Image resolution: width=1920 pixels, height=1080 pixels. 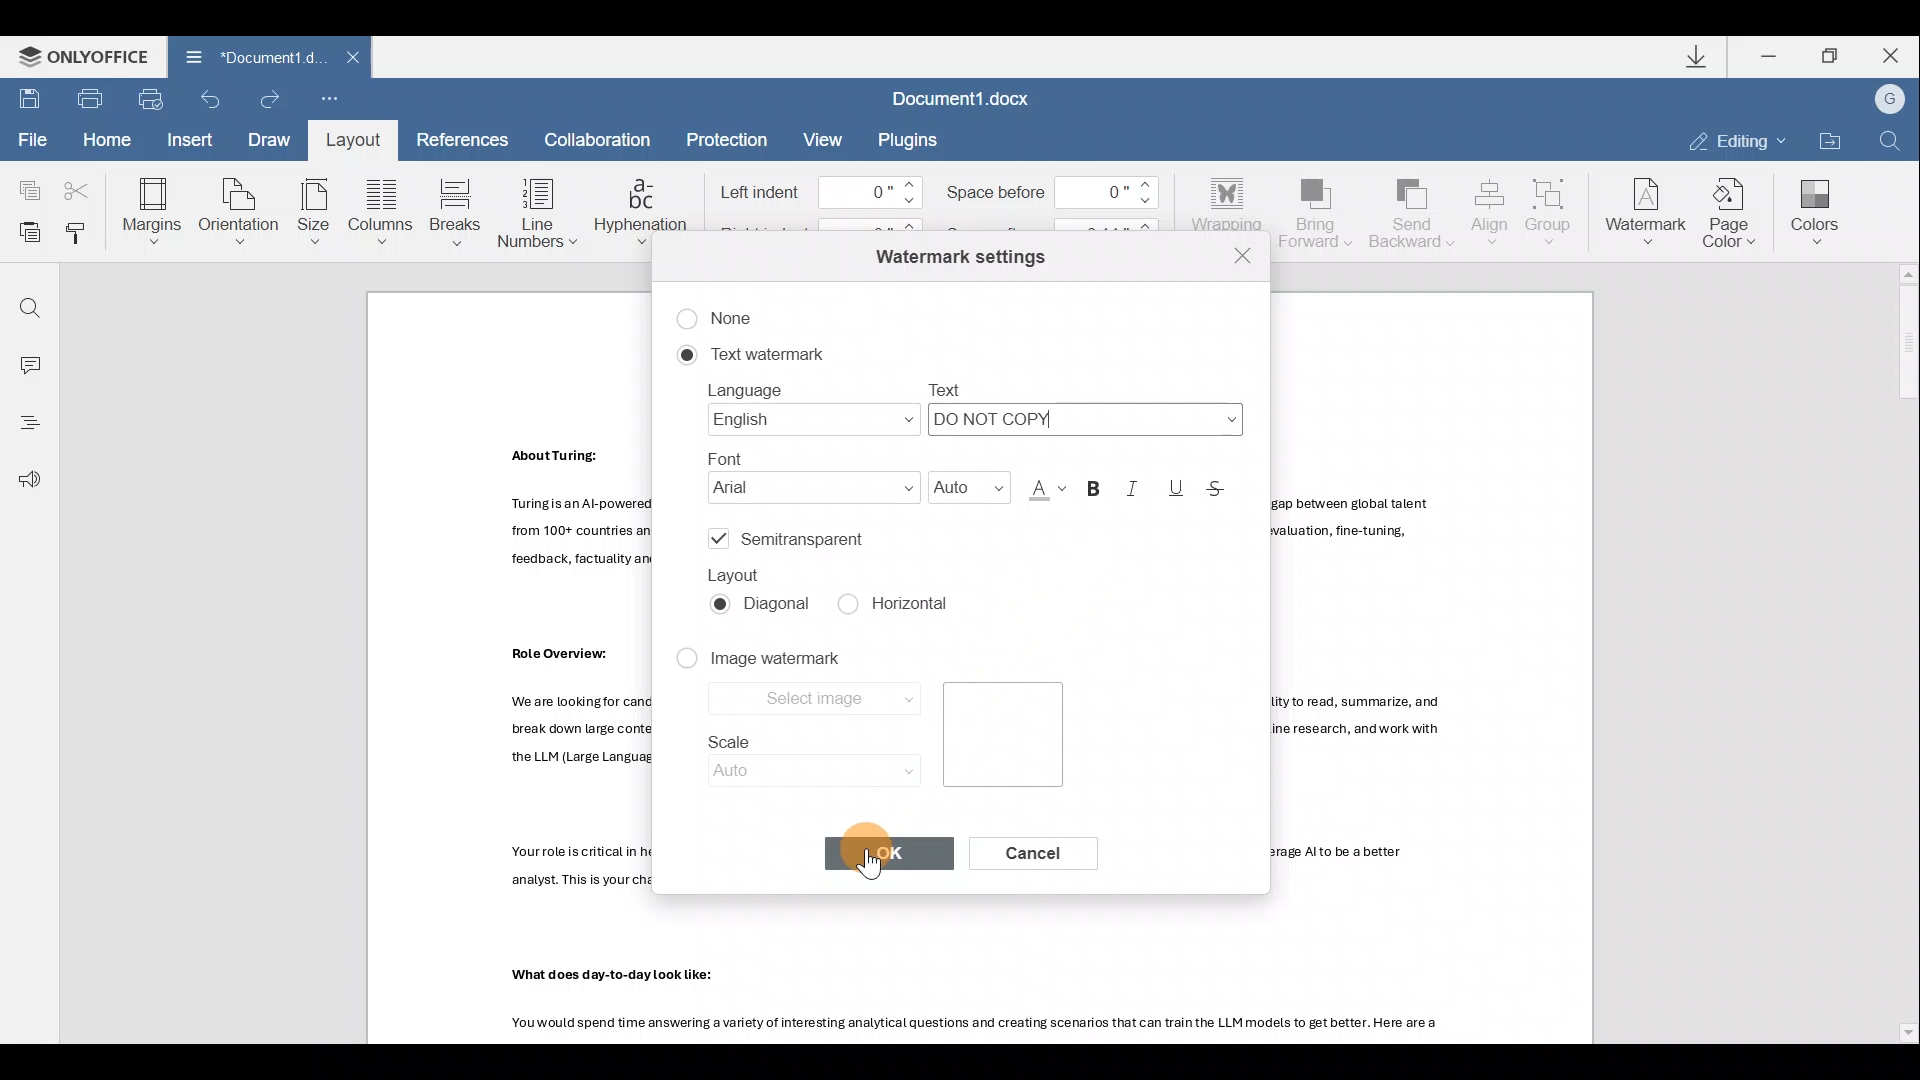 I want to click on Language, so click(x=804, y=406).